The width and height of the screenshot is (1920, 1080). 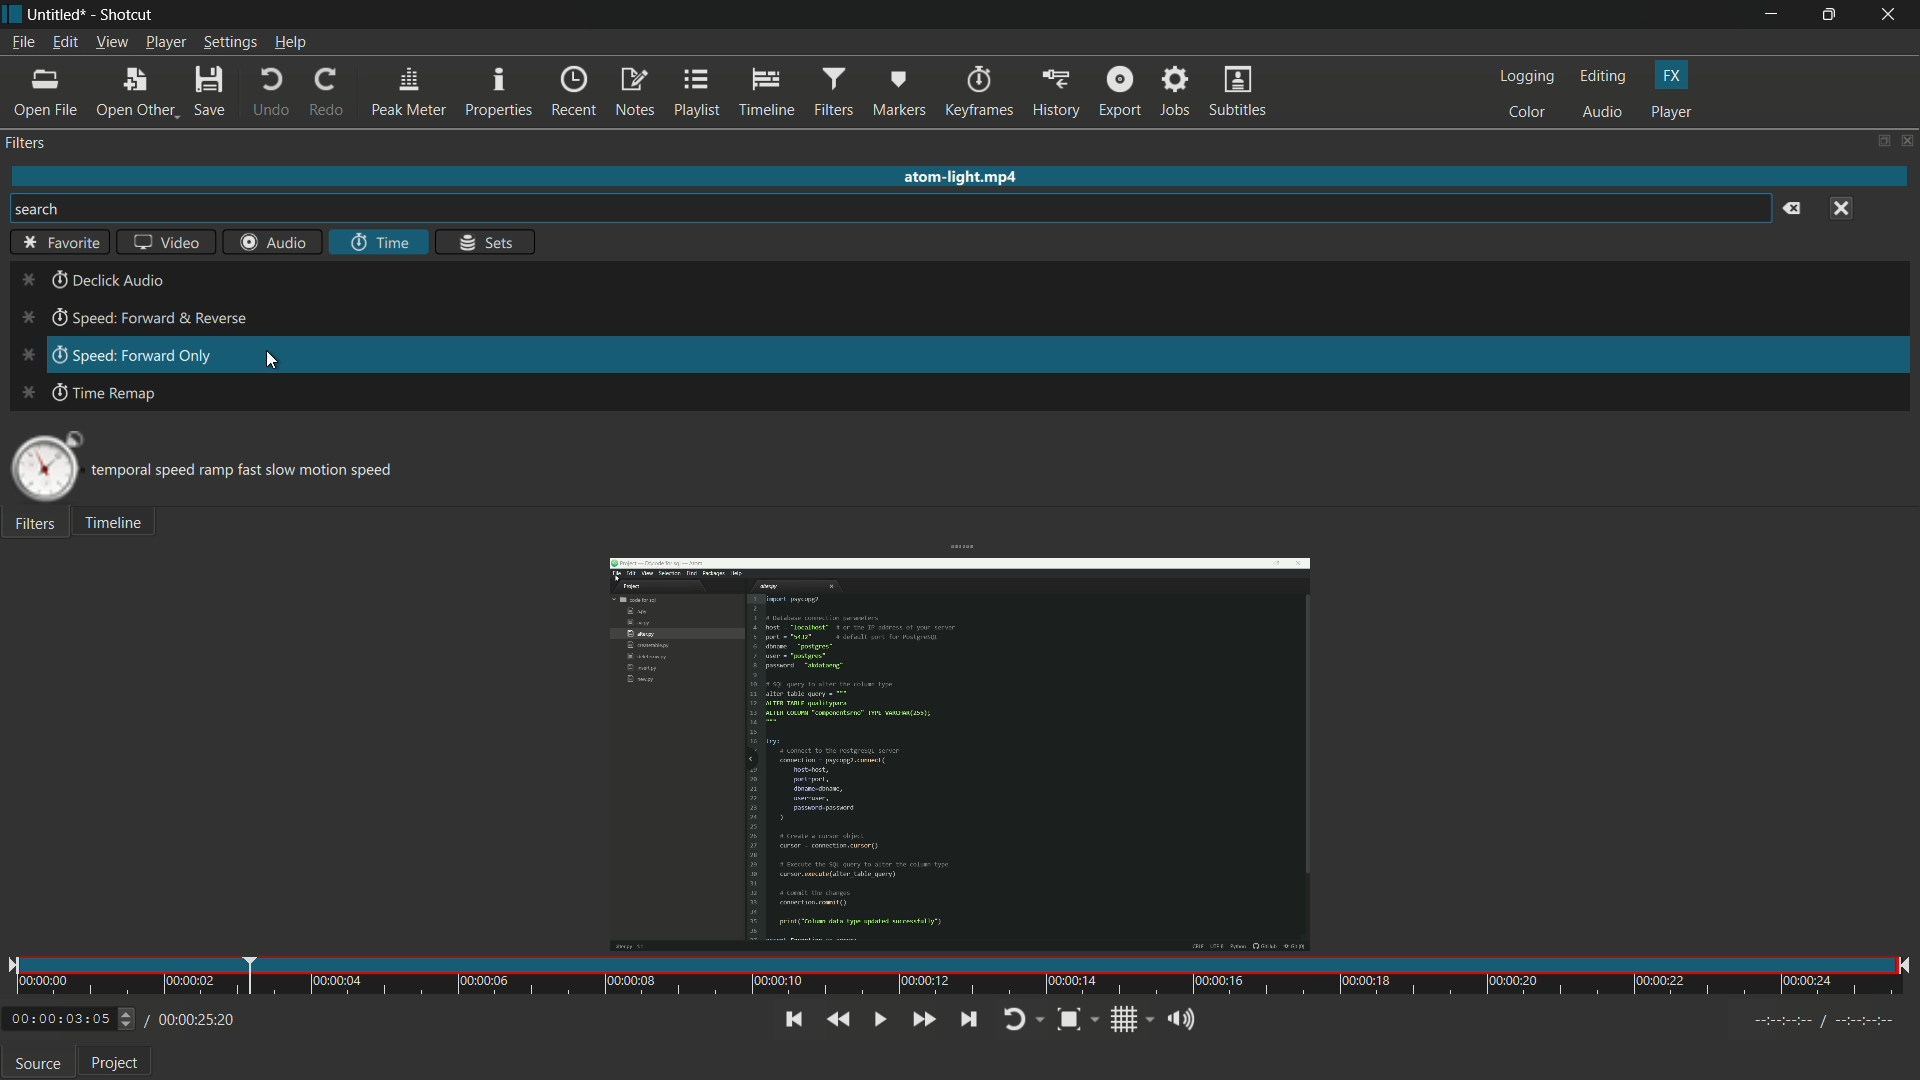 What do you see at coordinates (291, 43) in the screenshot?
I see `help menu` at bounding box center [291, 43].